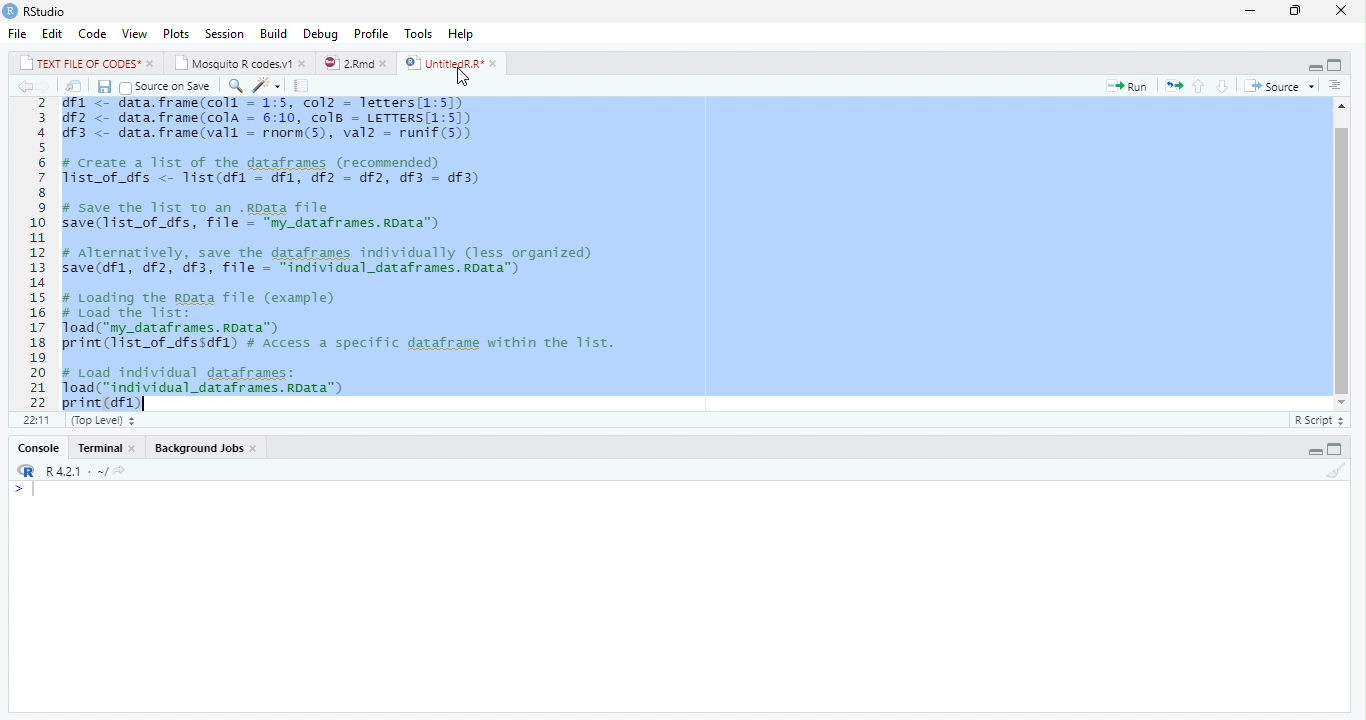  What do you see at coordinates (35, 253) in the screenshot?
I see `Line number` at bounding box center [35, 253].